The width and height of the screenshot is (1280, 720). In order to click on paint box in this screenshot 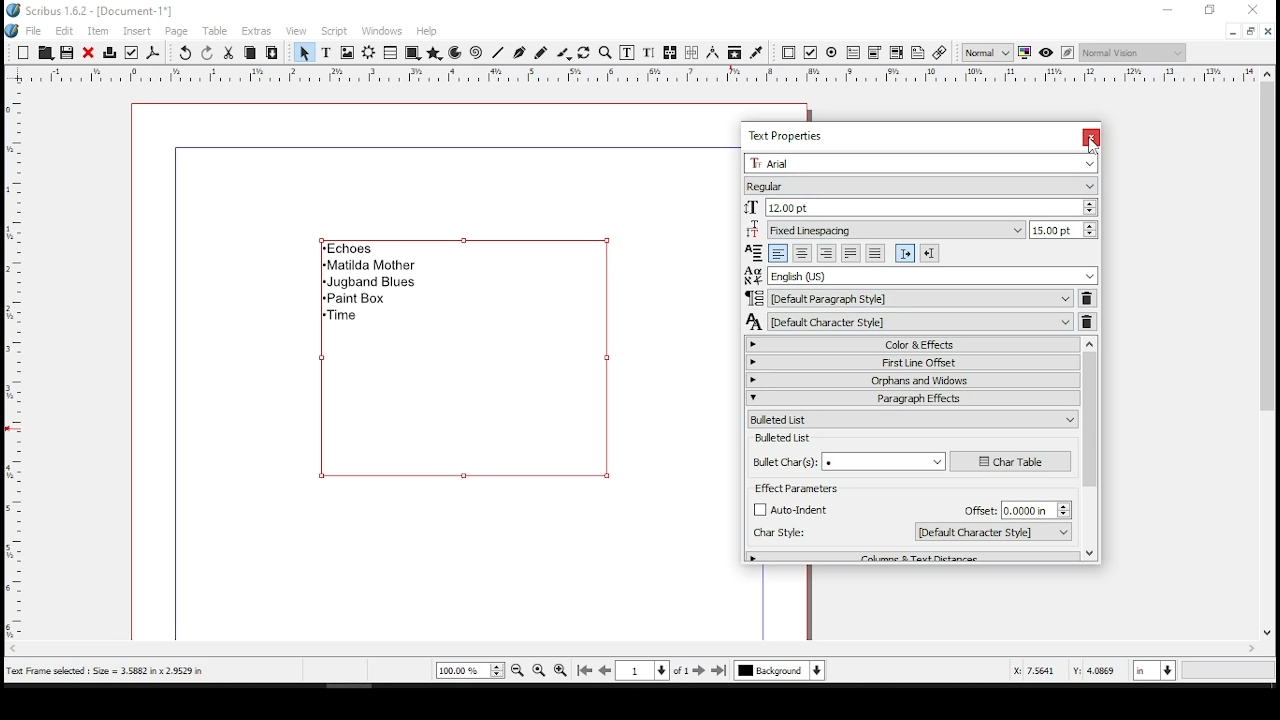, I will do `click(358, 299)`.